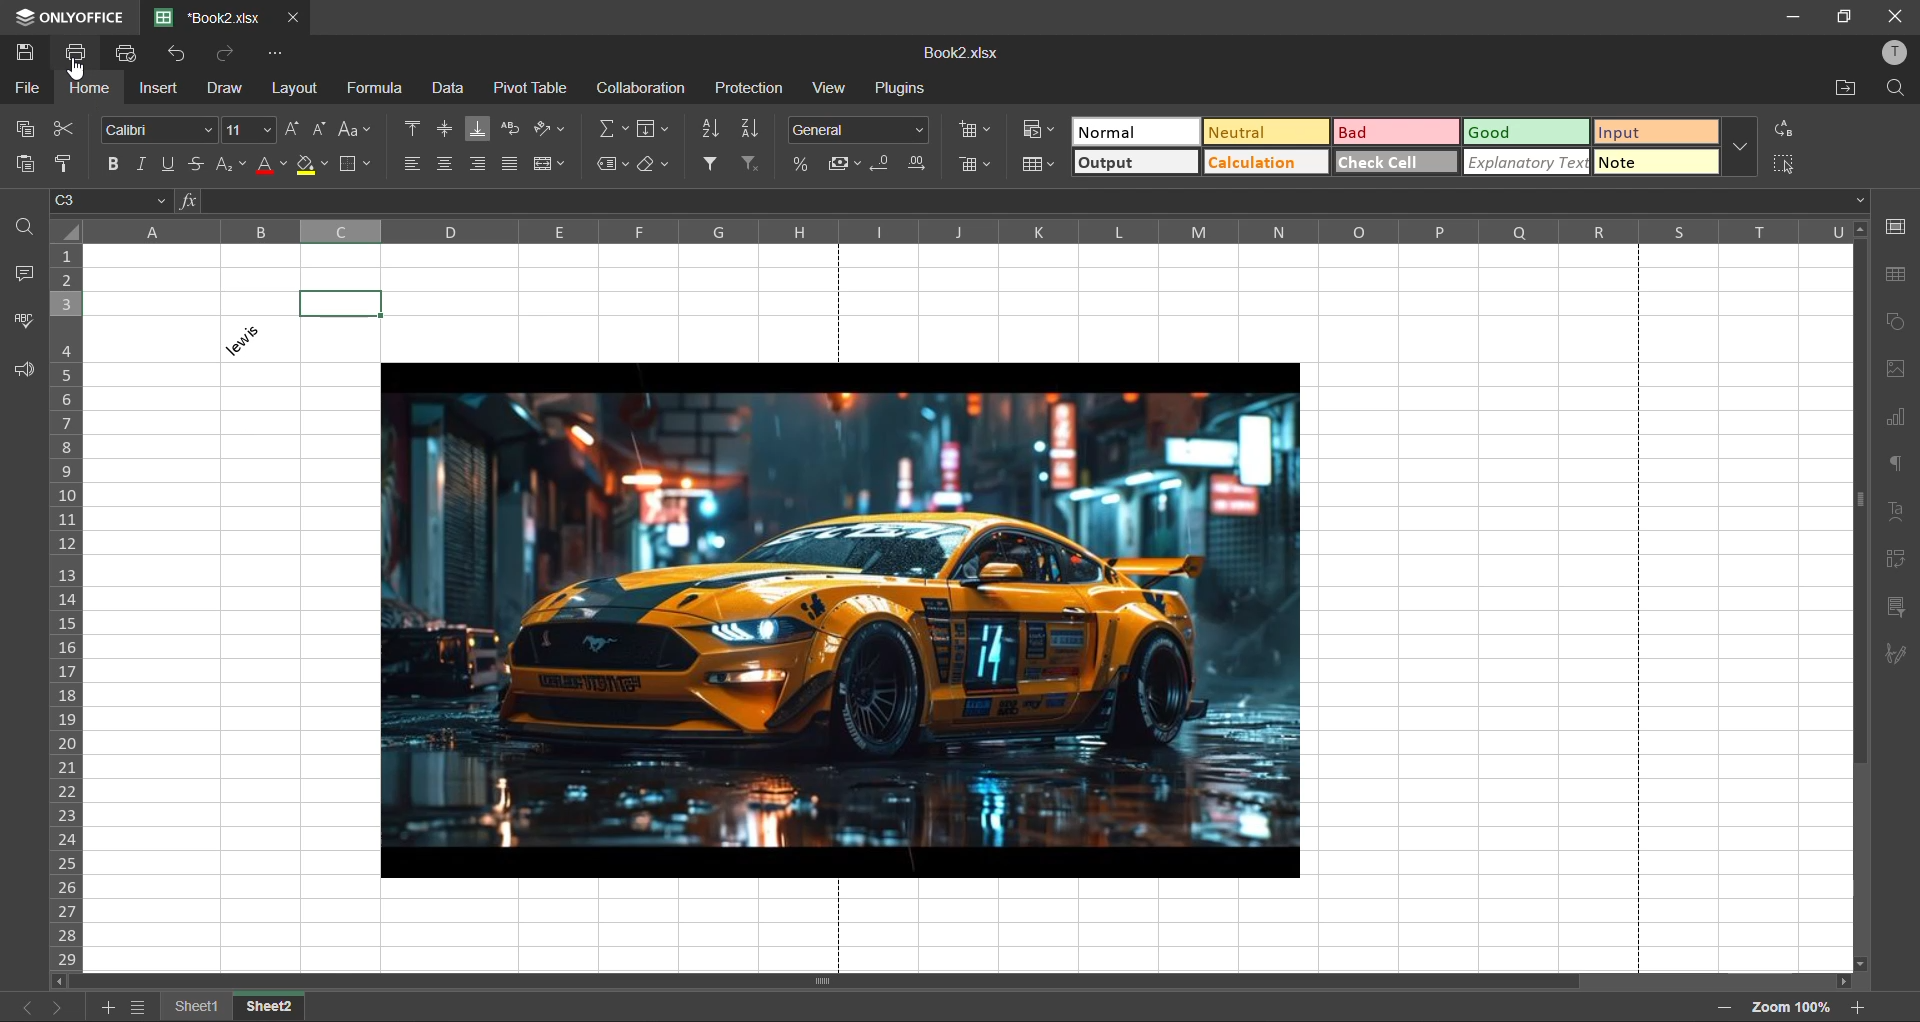  I want to click on format as table, so click(1041, 166).